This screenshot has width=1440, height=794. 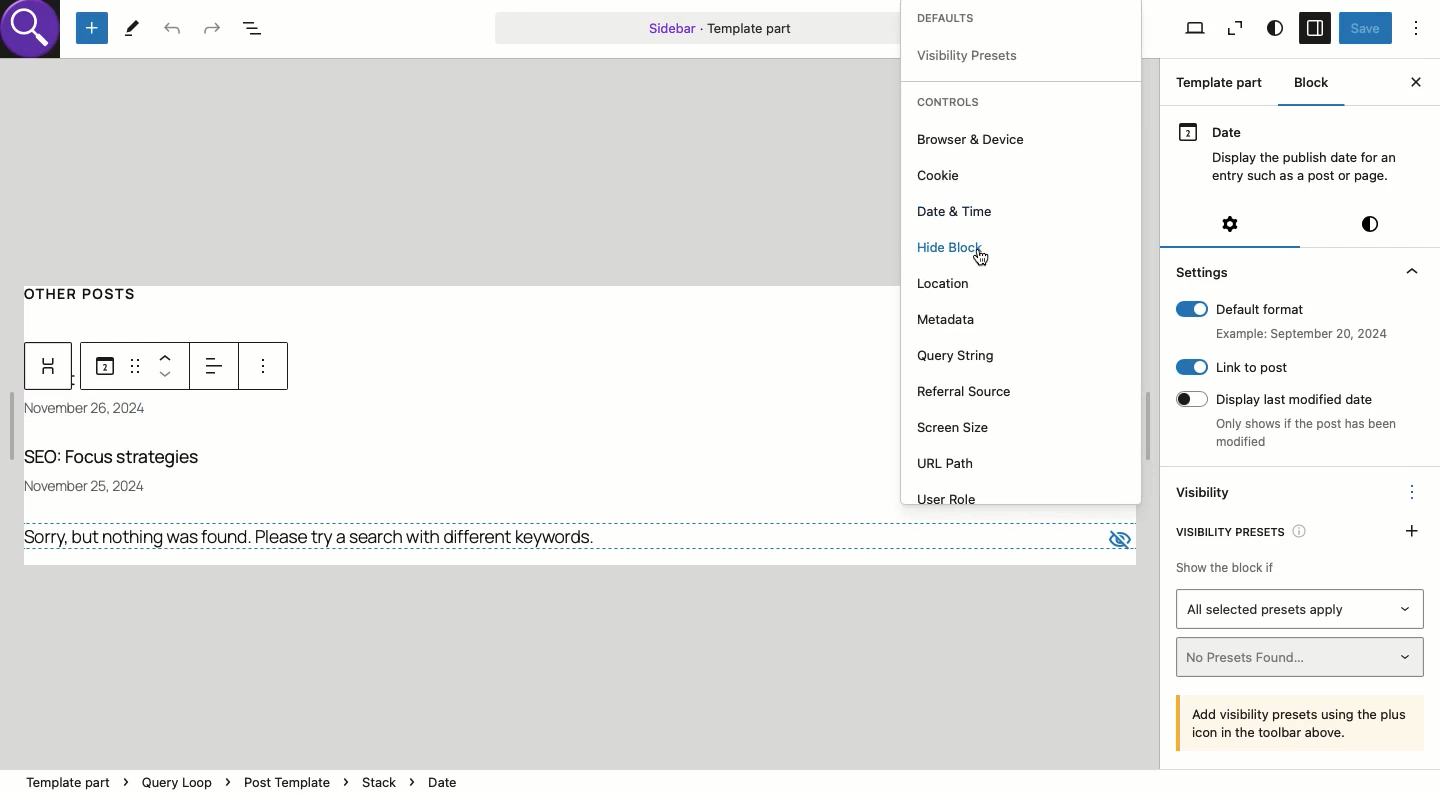 What do you see at coordinates (1365, 29) in the screenshot?
I see `Save` at bounding box center [1365, 29].